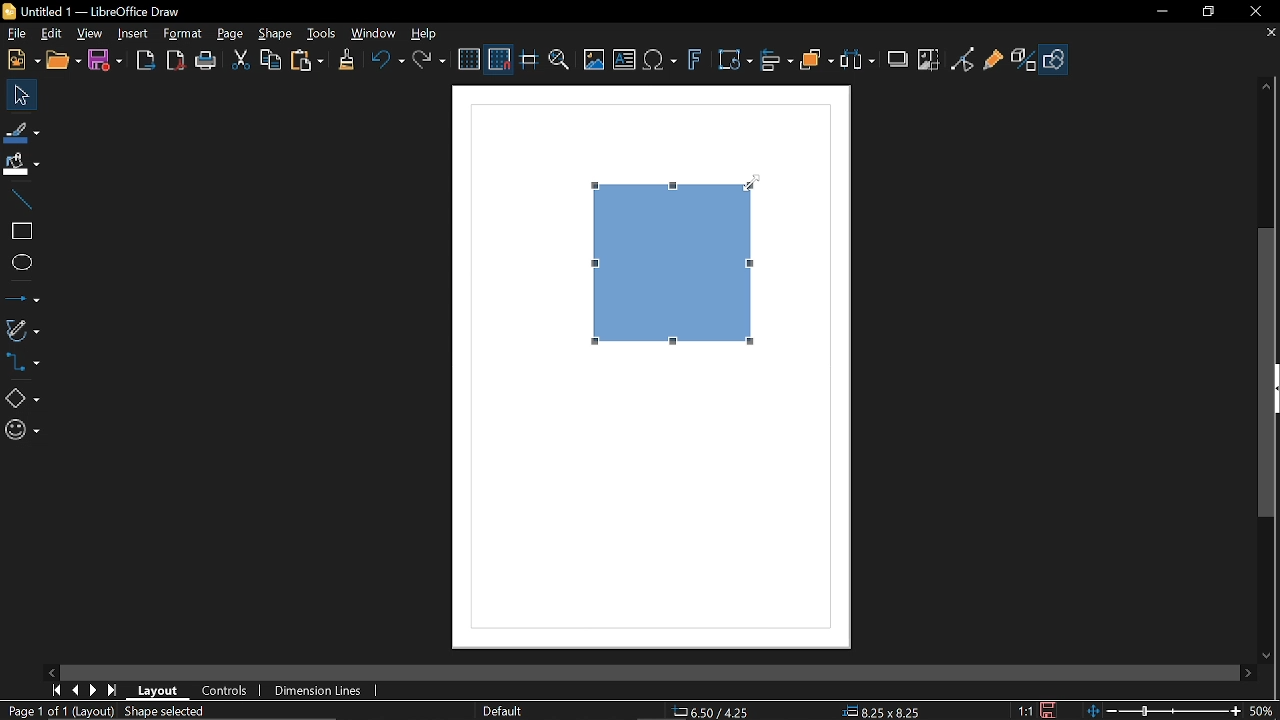 This screenshot has height=720, width=1280. Describe the element at coordinates (120, 9) in the screenshot. I see `Untitled 1 -- LibreOffice Draw` at that location.